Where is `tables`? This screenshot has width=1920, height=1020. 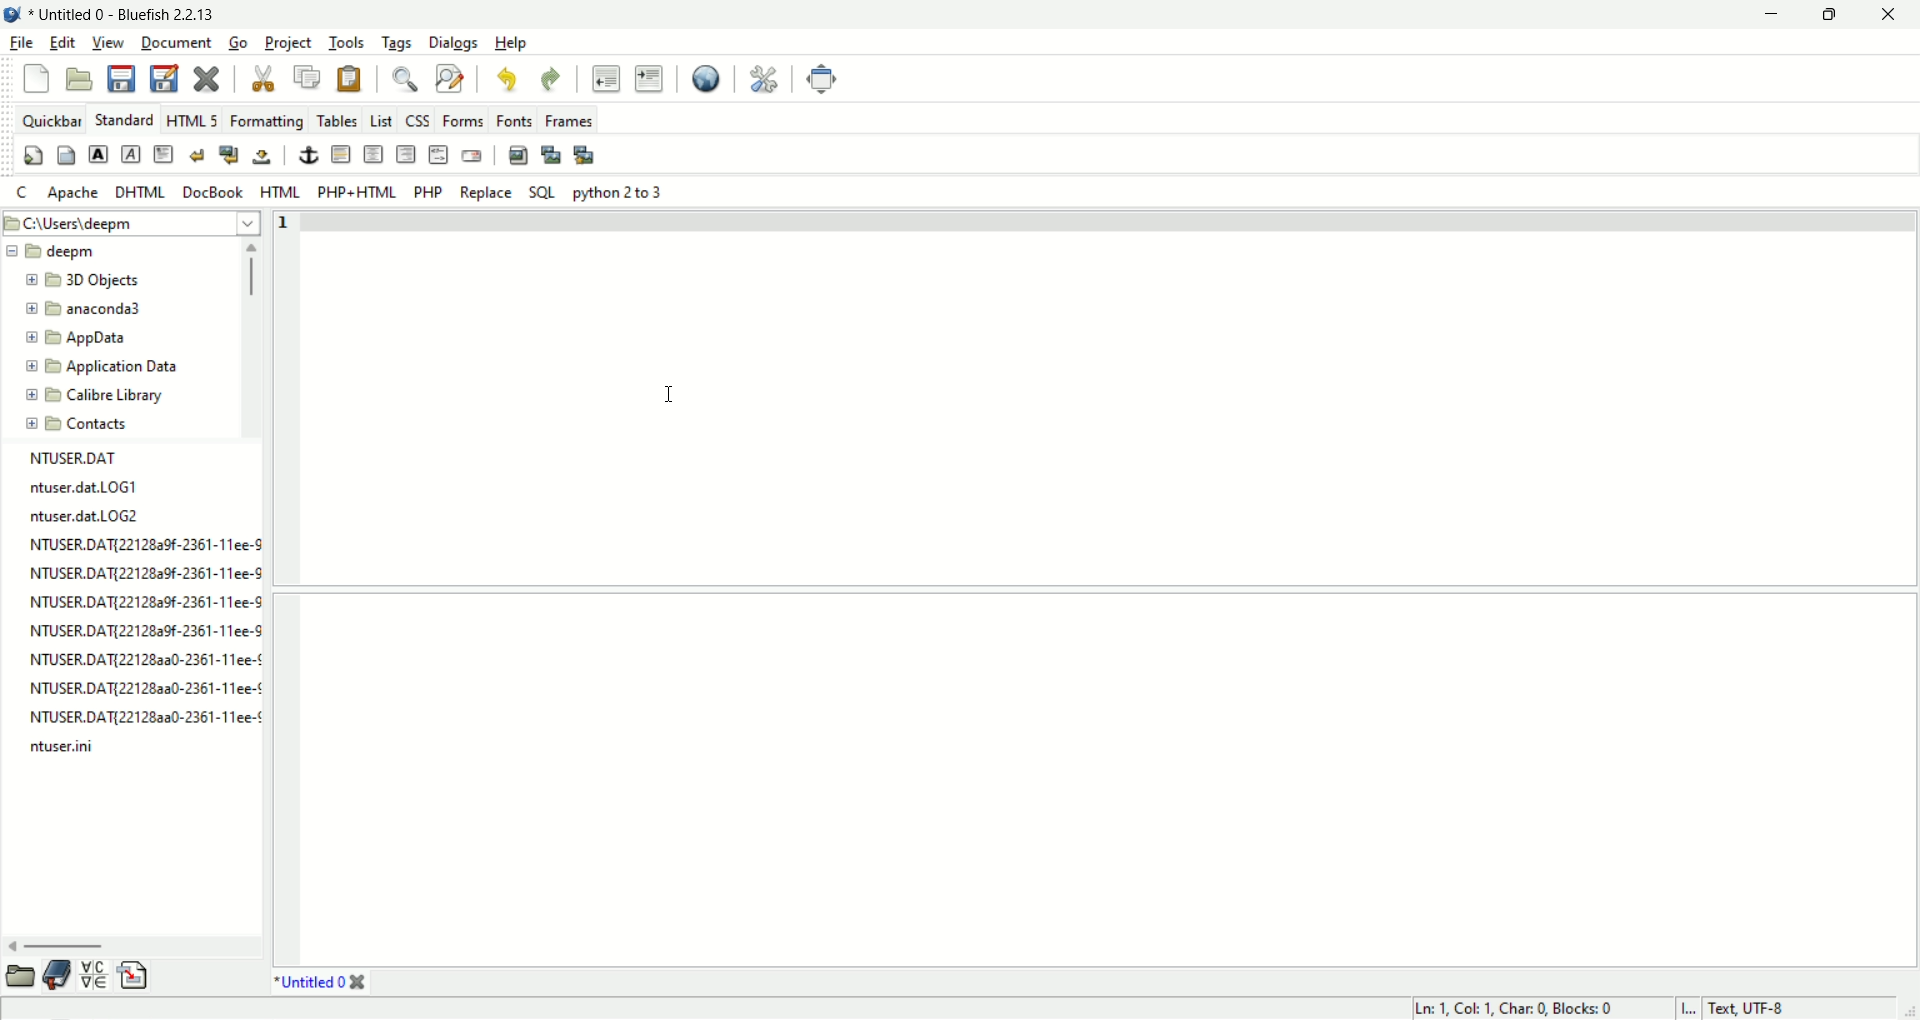
tables is located at coordinates (337, 121).